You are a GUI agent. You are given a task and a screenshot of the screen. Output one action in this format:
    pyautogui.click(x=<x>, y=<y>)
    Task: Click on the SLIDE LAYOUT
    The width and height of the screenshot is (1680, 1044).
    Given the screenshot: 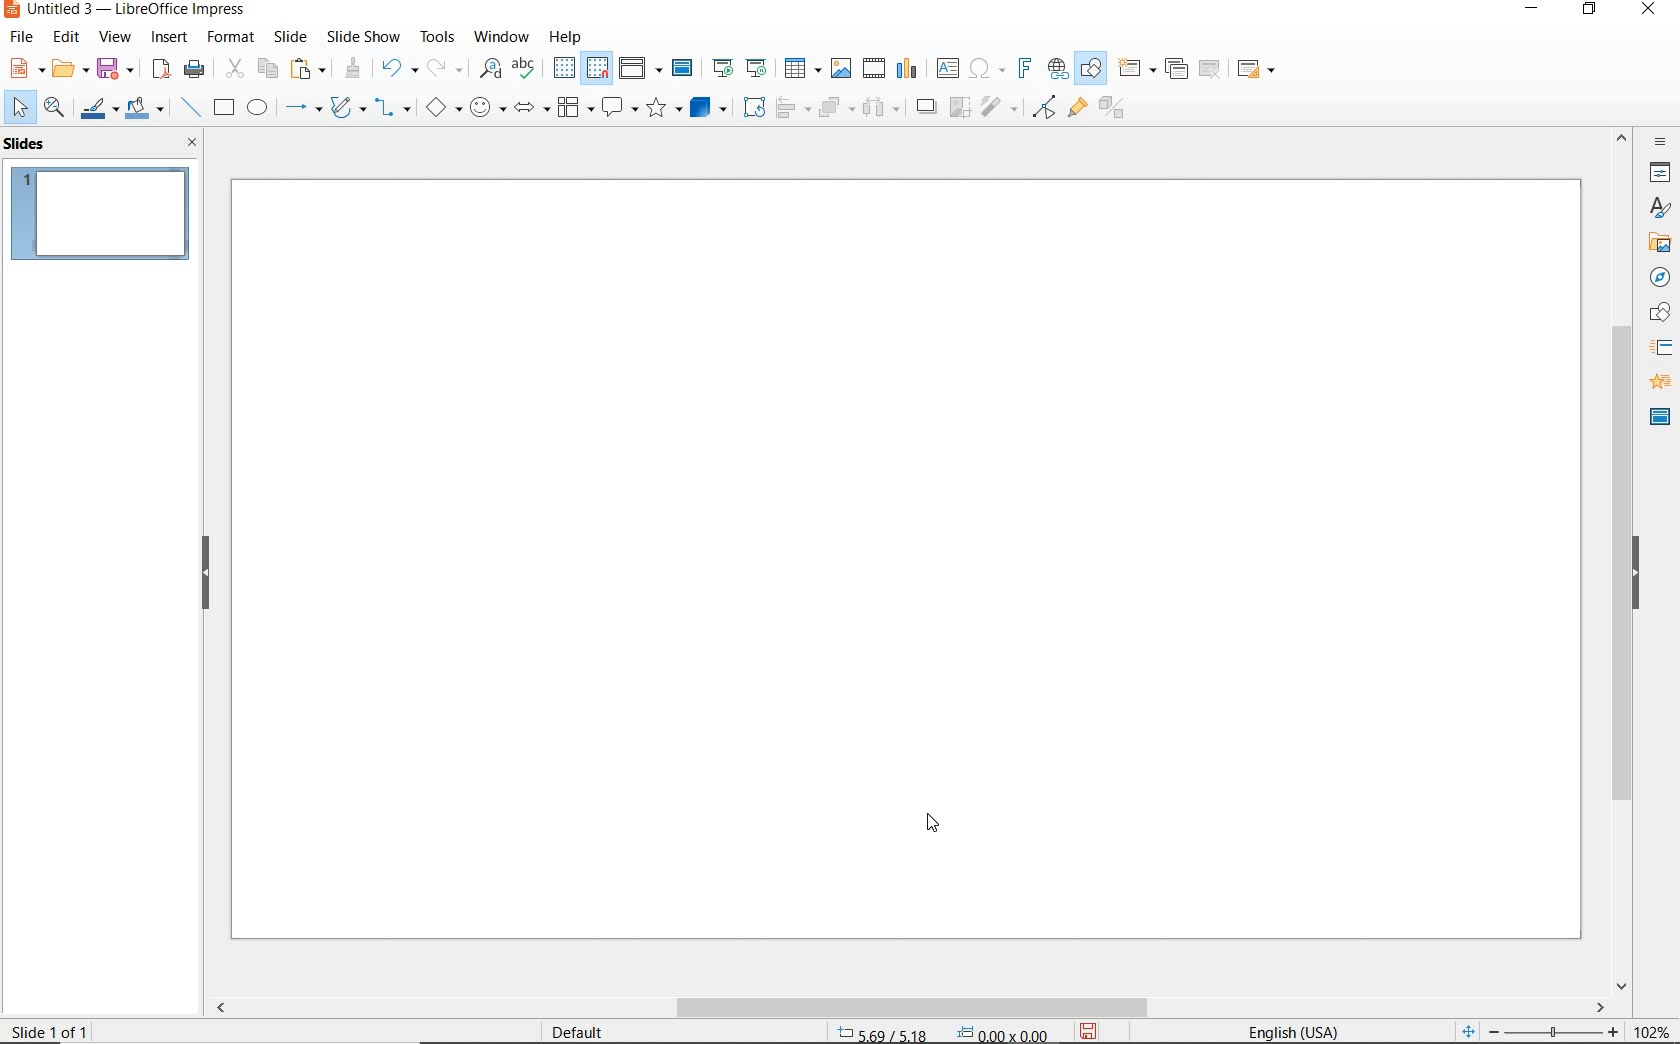 What is the action you would take?
    pyautogui.click(x=1255, y=68)
    